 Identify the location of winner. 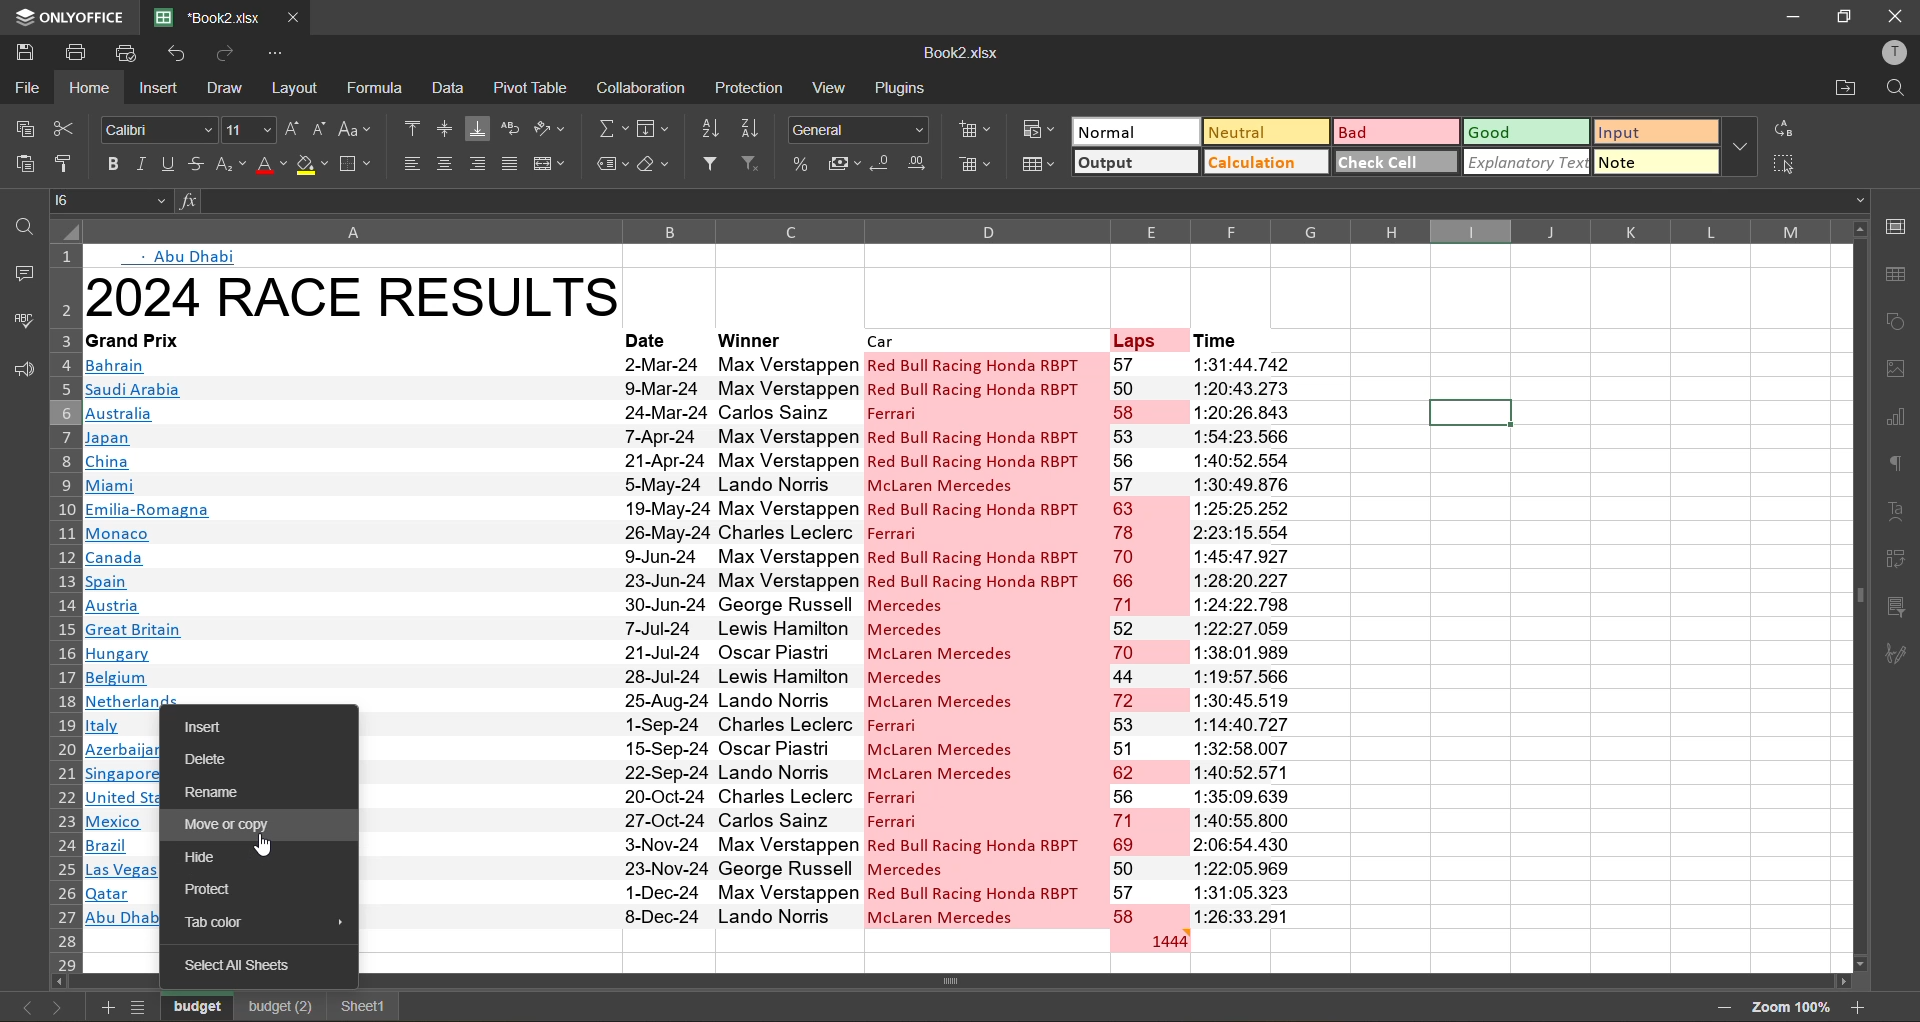
(777, 338).